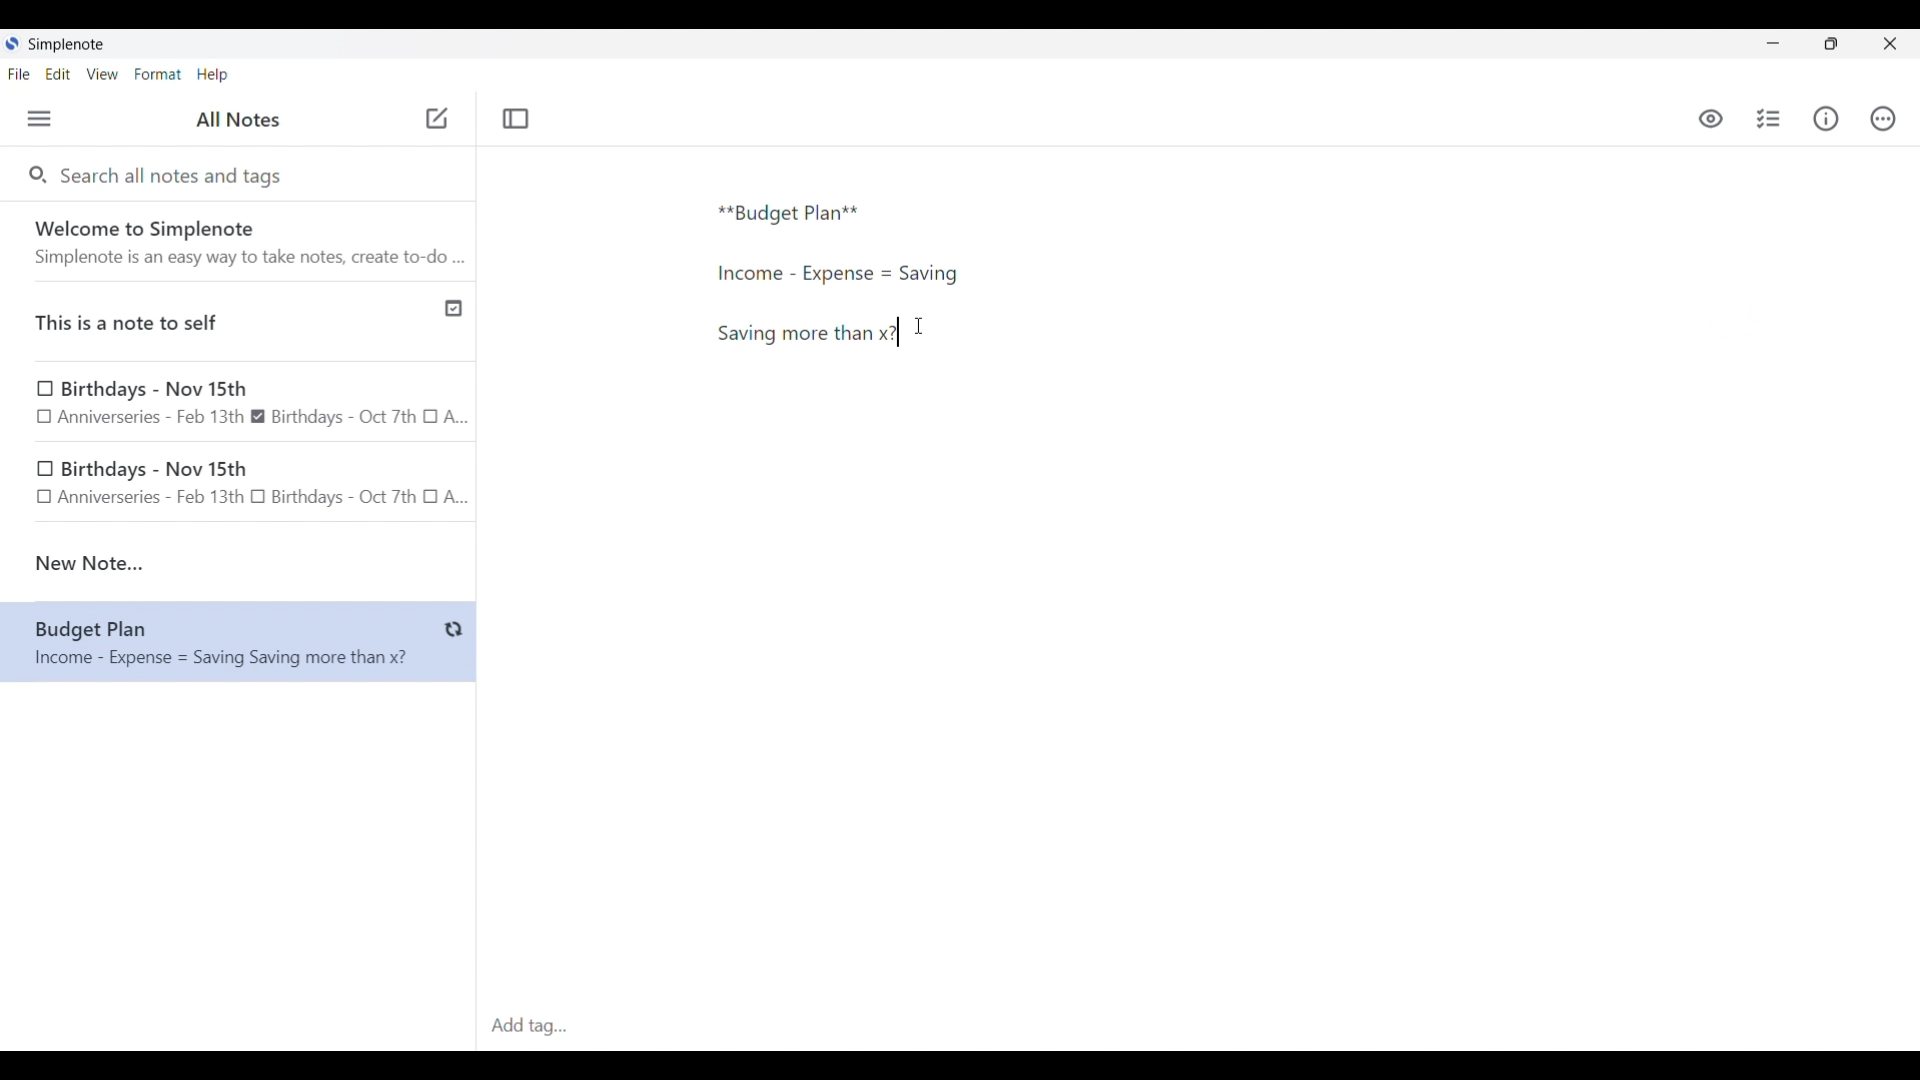  I want to click on Note text changed, so click(238, 643).